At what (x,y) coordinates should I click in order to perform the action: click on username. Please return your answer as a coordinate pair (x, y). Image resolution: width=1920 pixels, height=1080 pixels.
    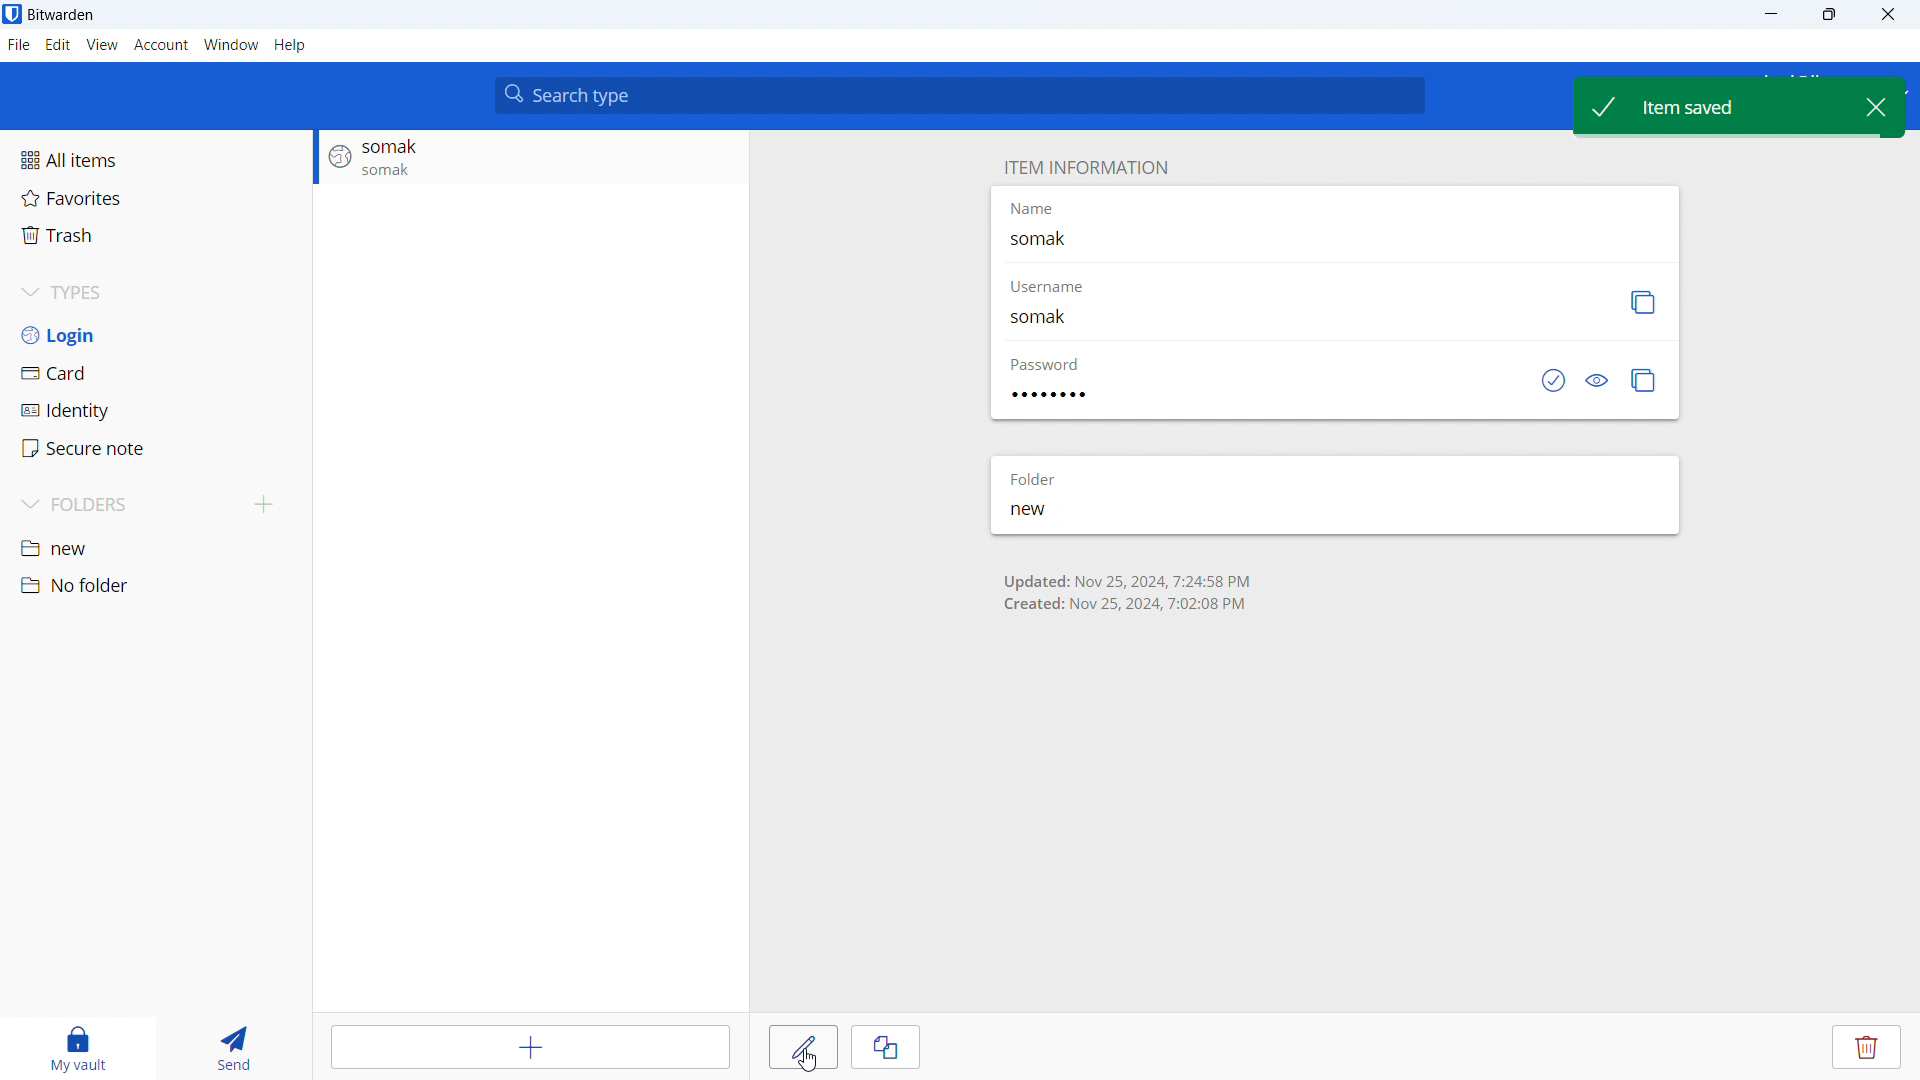
    Looking at the image, I should click on (1067, 289).